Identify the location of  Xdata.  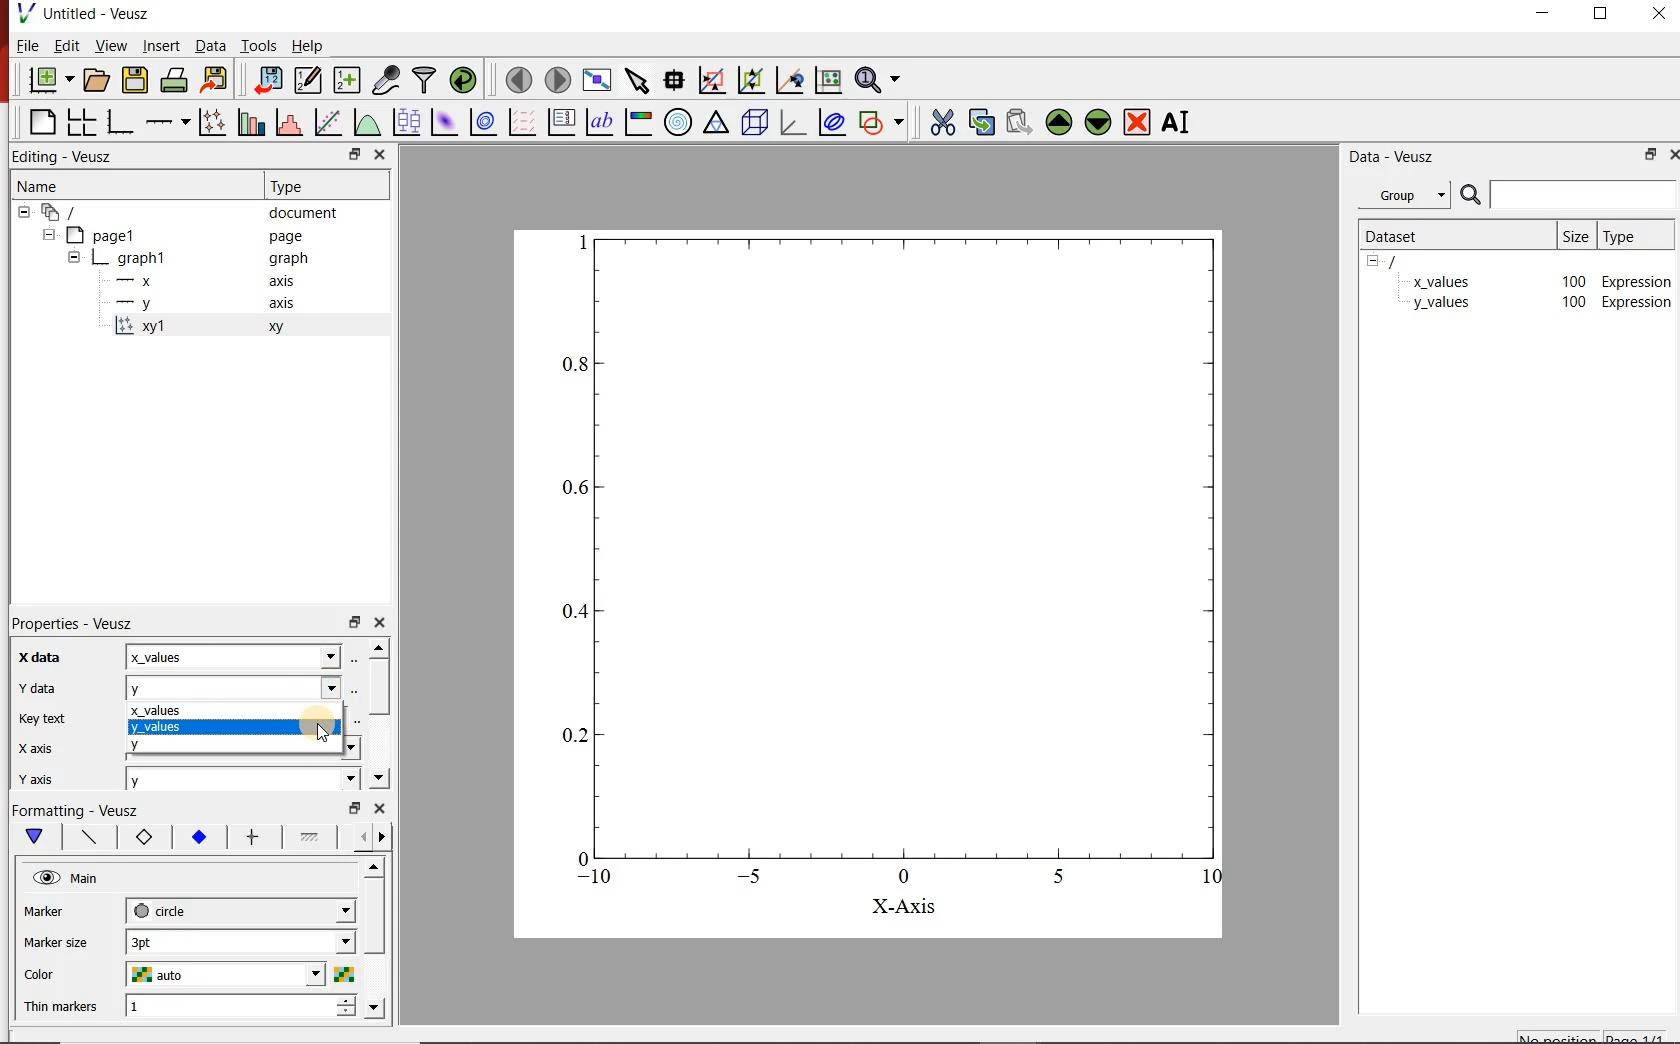
(44, 660).